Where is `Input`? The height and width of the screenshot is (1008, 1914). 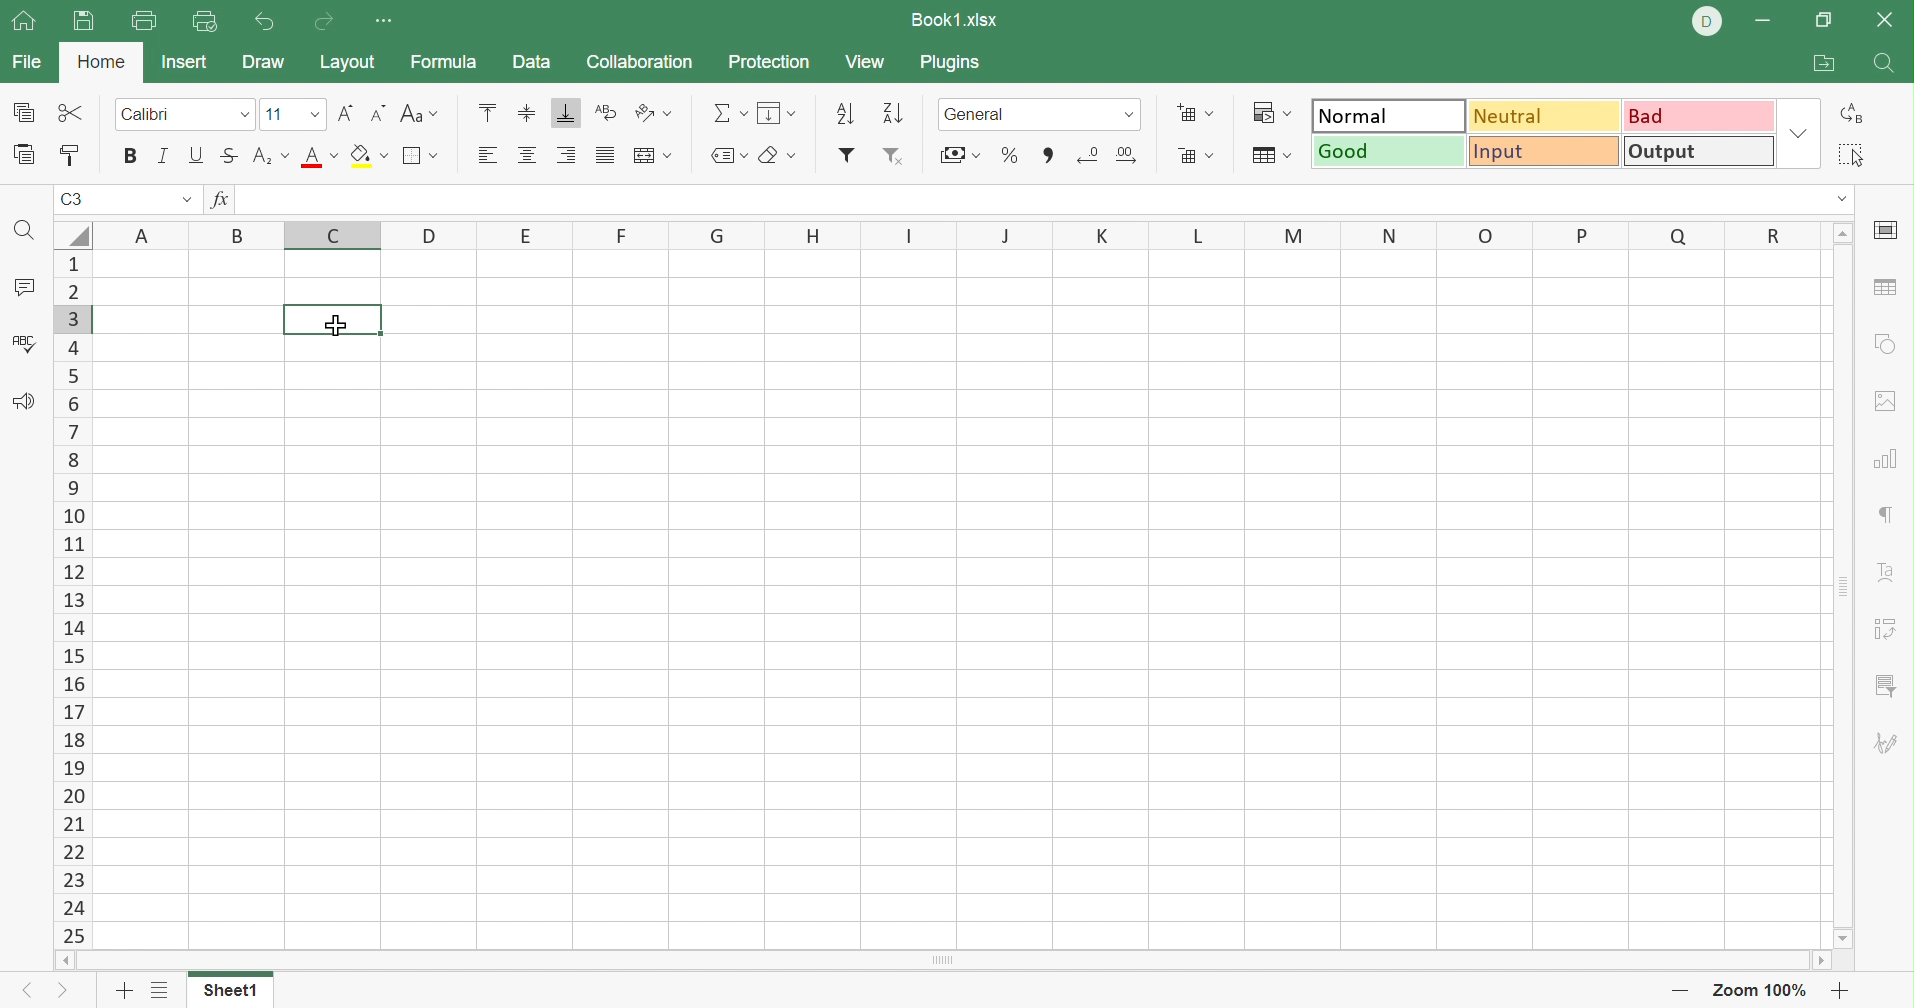 Input is located at coordinates (1541, 149).